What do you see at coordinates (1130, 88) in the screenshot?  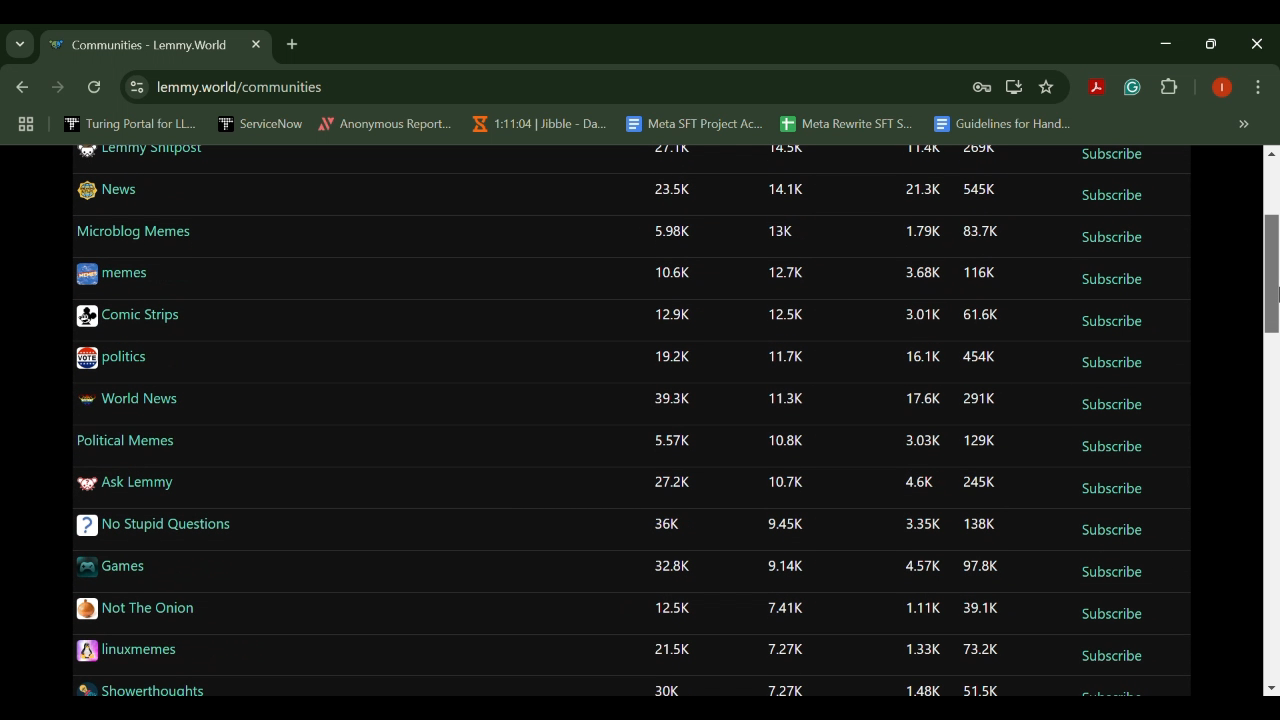 I see `Grammarly Extension` at bounding box center [1130, 88].